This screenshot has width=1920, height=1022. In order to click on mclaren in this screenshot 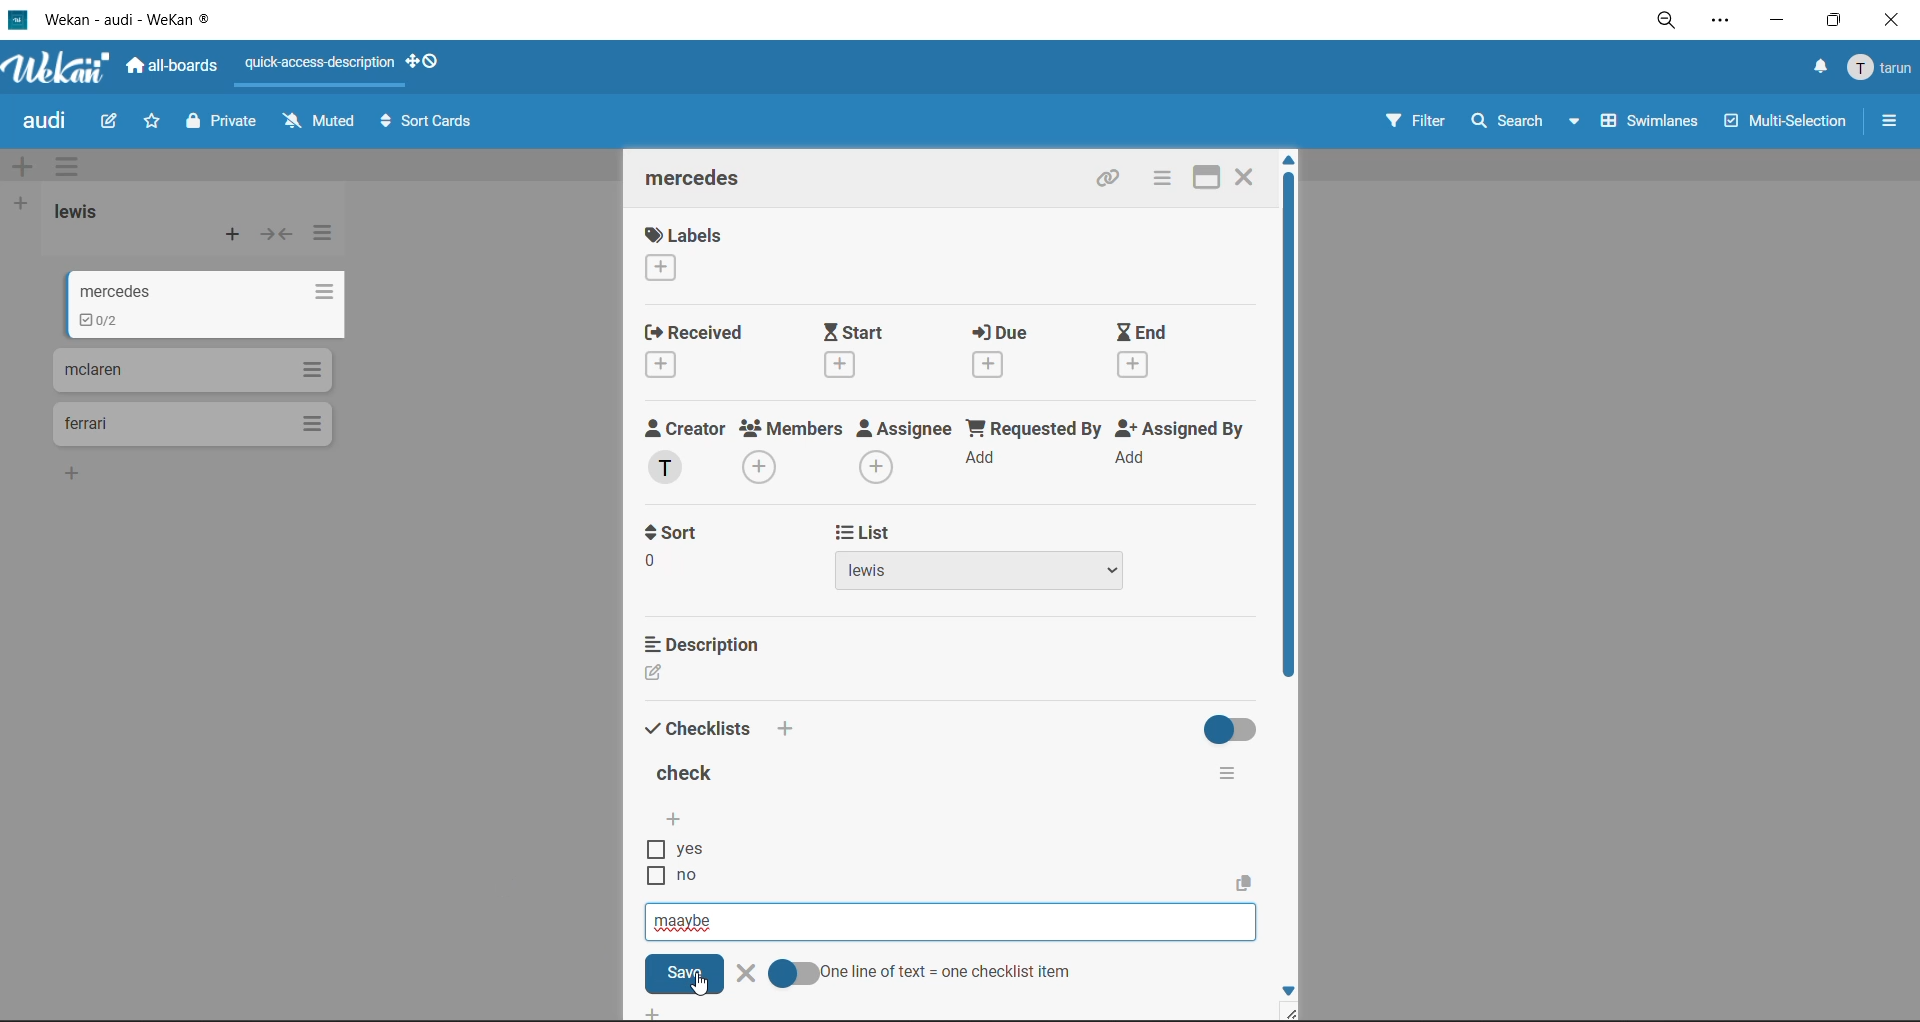, I will do `click(97, 372)`.